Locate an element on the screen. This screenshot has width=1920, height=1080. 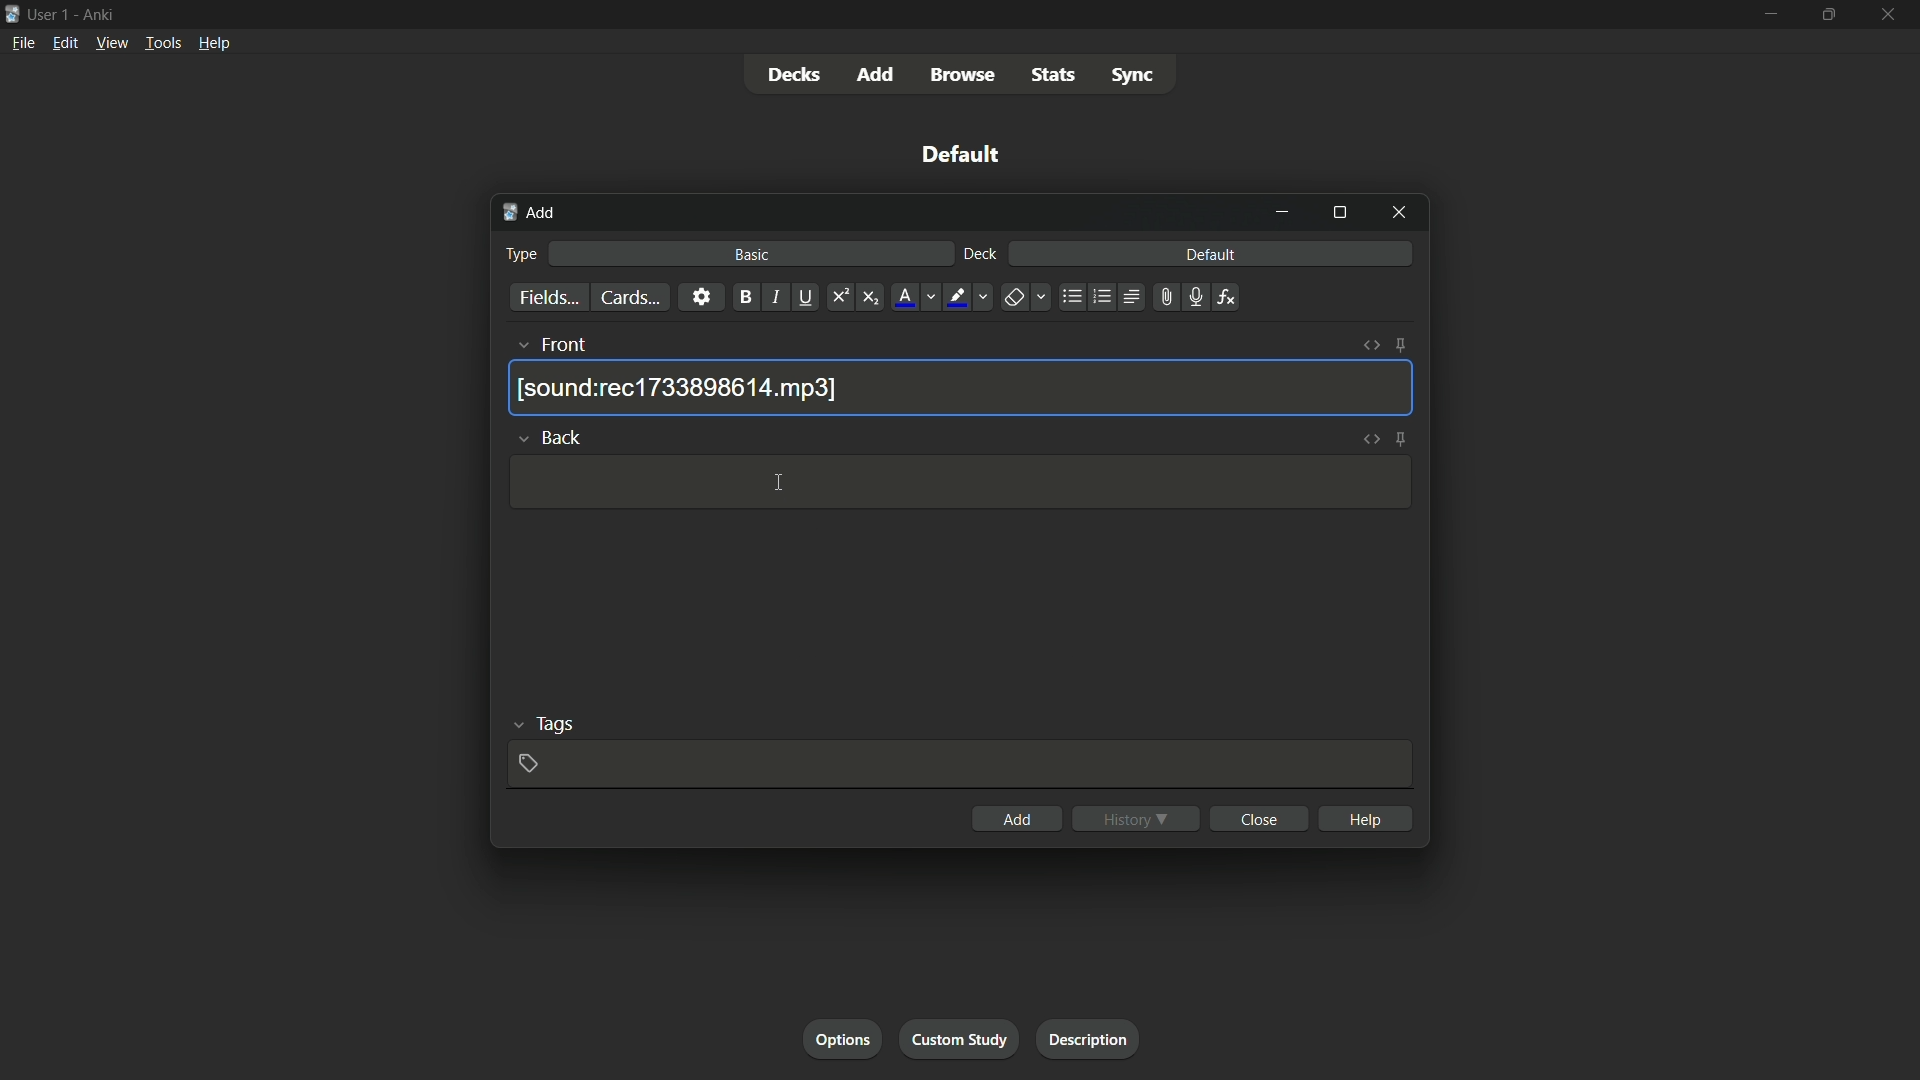
stats is located at coordinates (1058, 76).